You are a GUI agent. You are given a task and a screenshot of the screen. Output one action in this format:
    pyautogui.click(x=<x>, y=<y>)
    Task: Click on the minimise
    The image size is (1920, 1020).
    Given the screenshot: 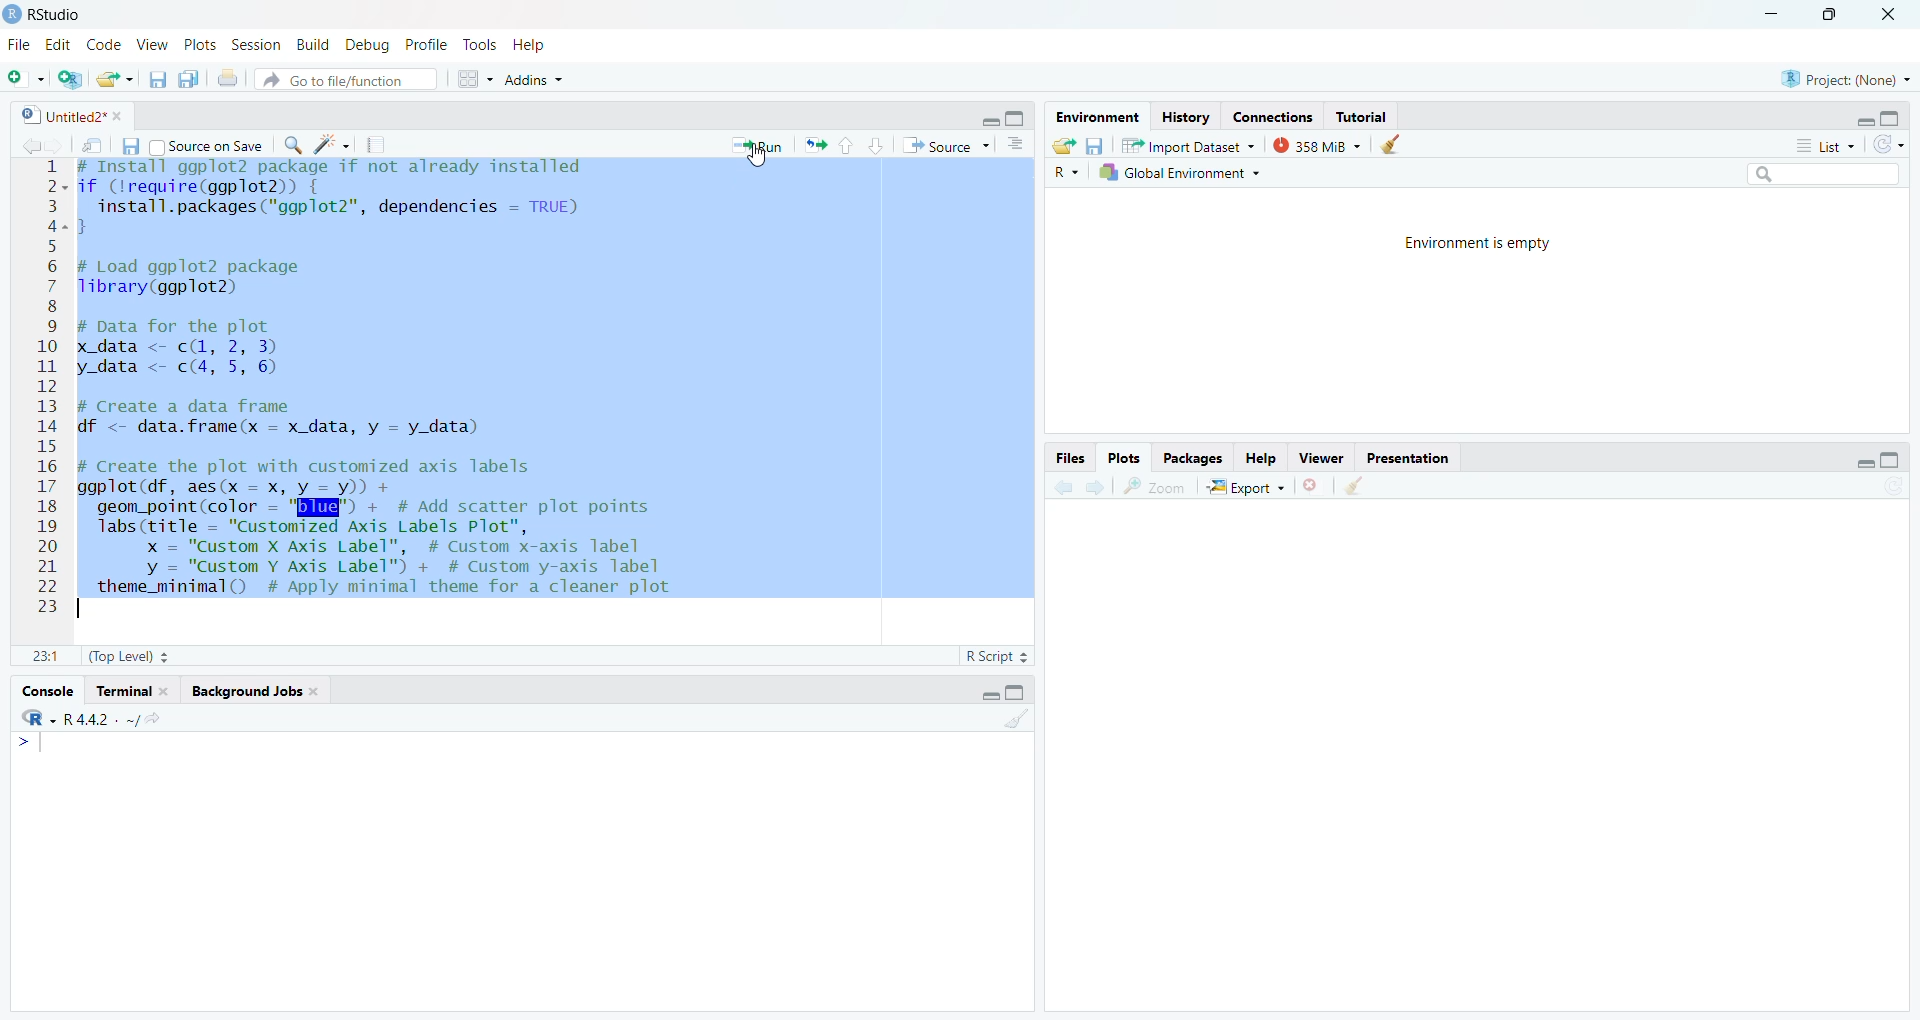 What is the action you would take?
    pyautogui.click(x=1856, y=121)
    